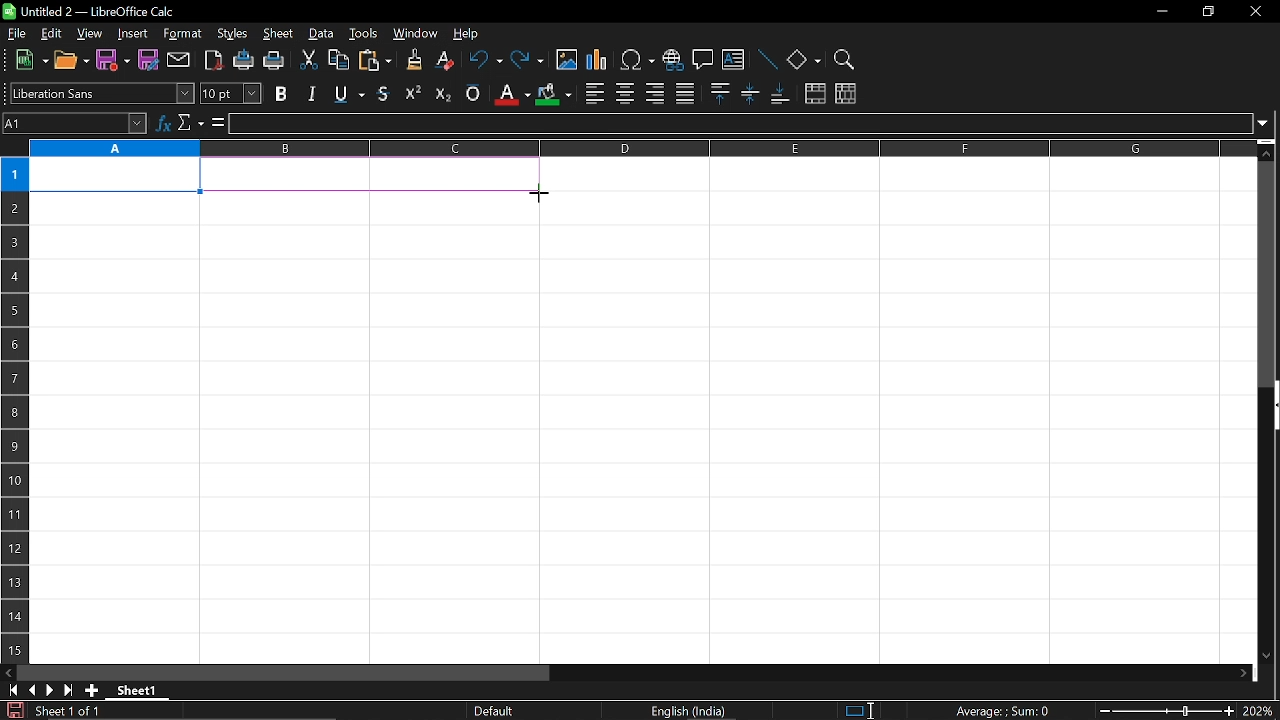 Image resolution: width=1280 pixels, height=720 pixels. What do you see at coordinates (364, 35) in the screenshot?
I see `tools` at bounding box center [364, 35].